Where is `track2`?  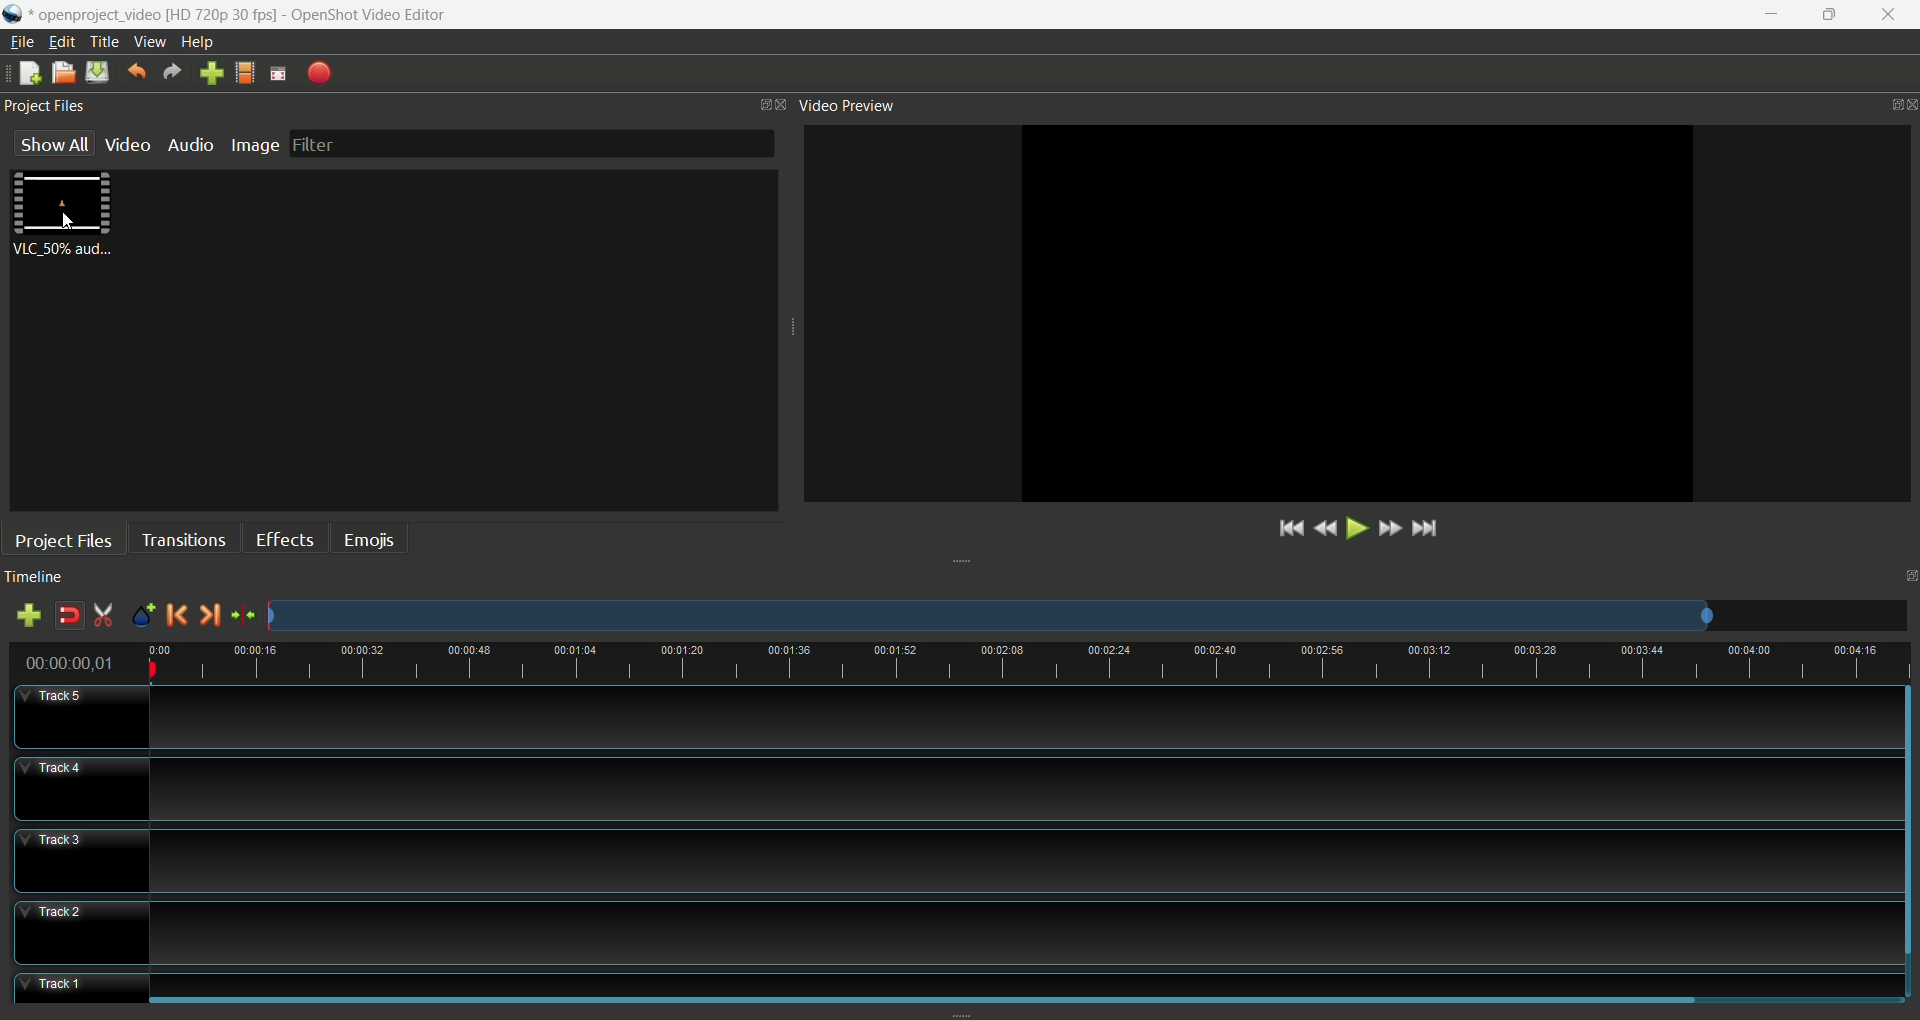 track2 is located at coordinates (957, 934).